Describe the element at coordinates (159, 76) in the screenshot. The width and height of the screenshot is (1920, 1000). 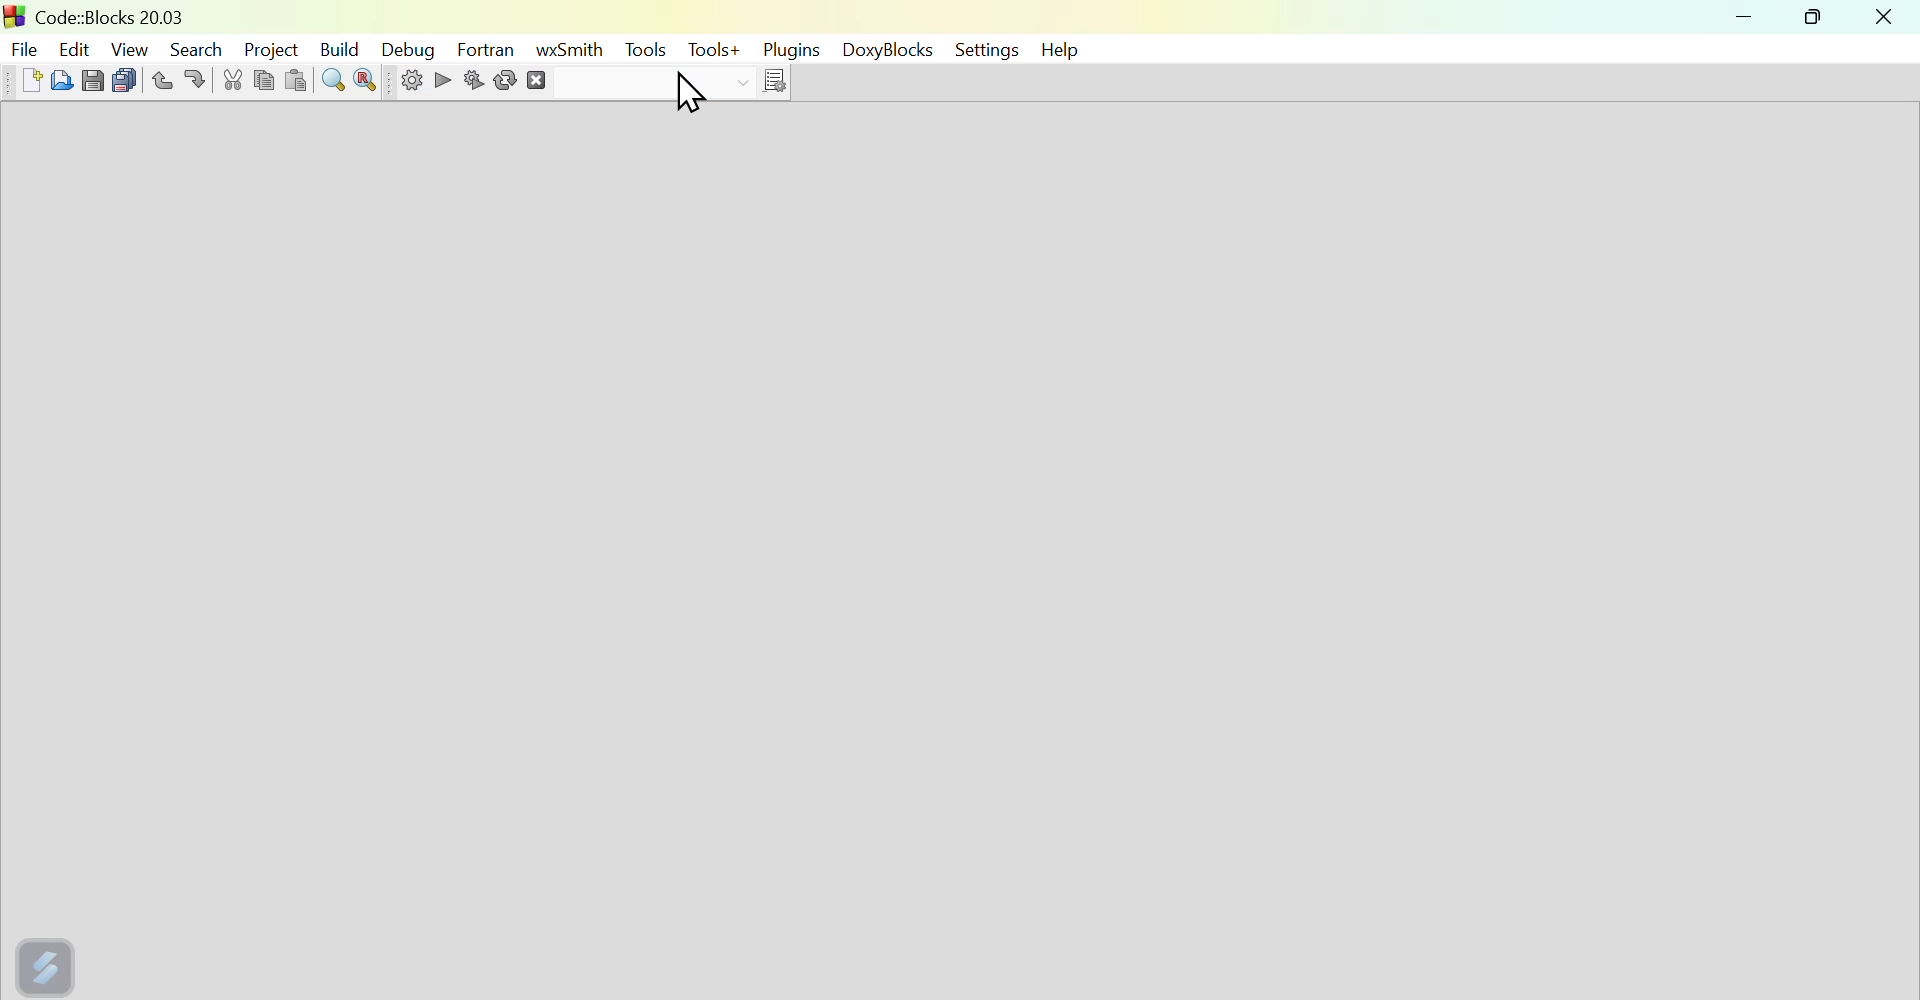
I see `Undo` at that location.